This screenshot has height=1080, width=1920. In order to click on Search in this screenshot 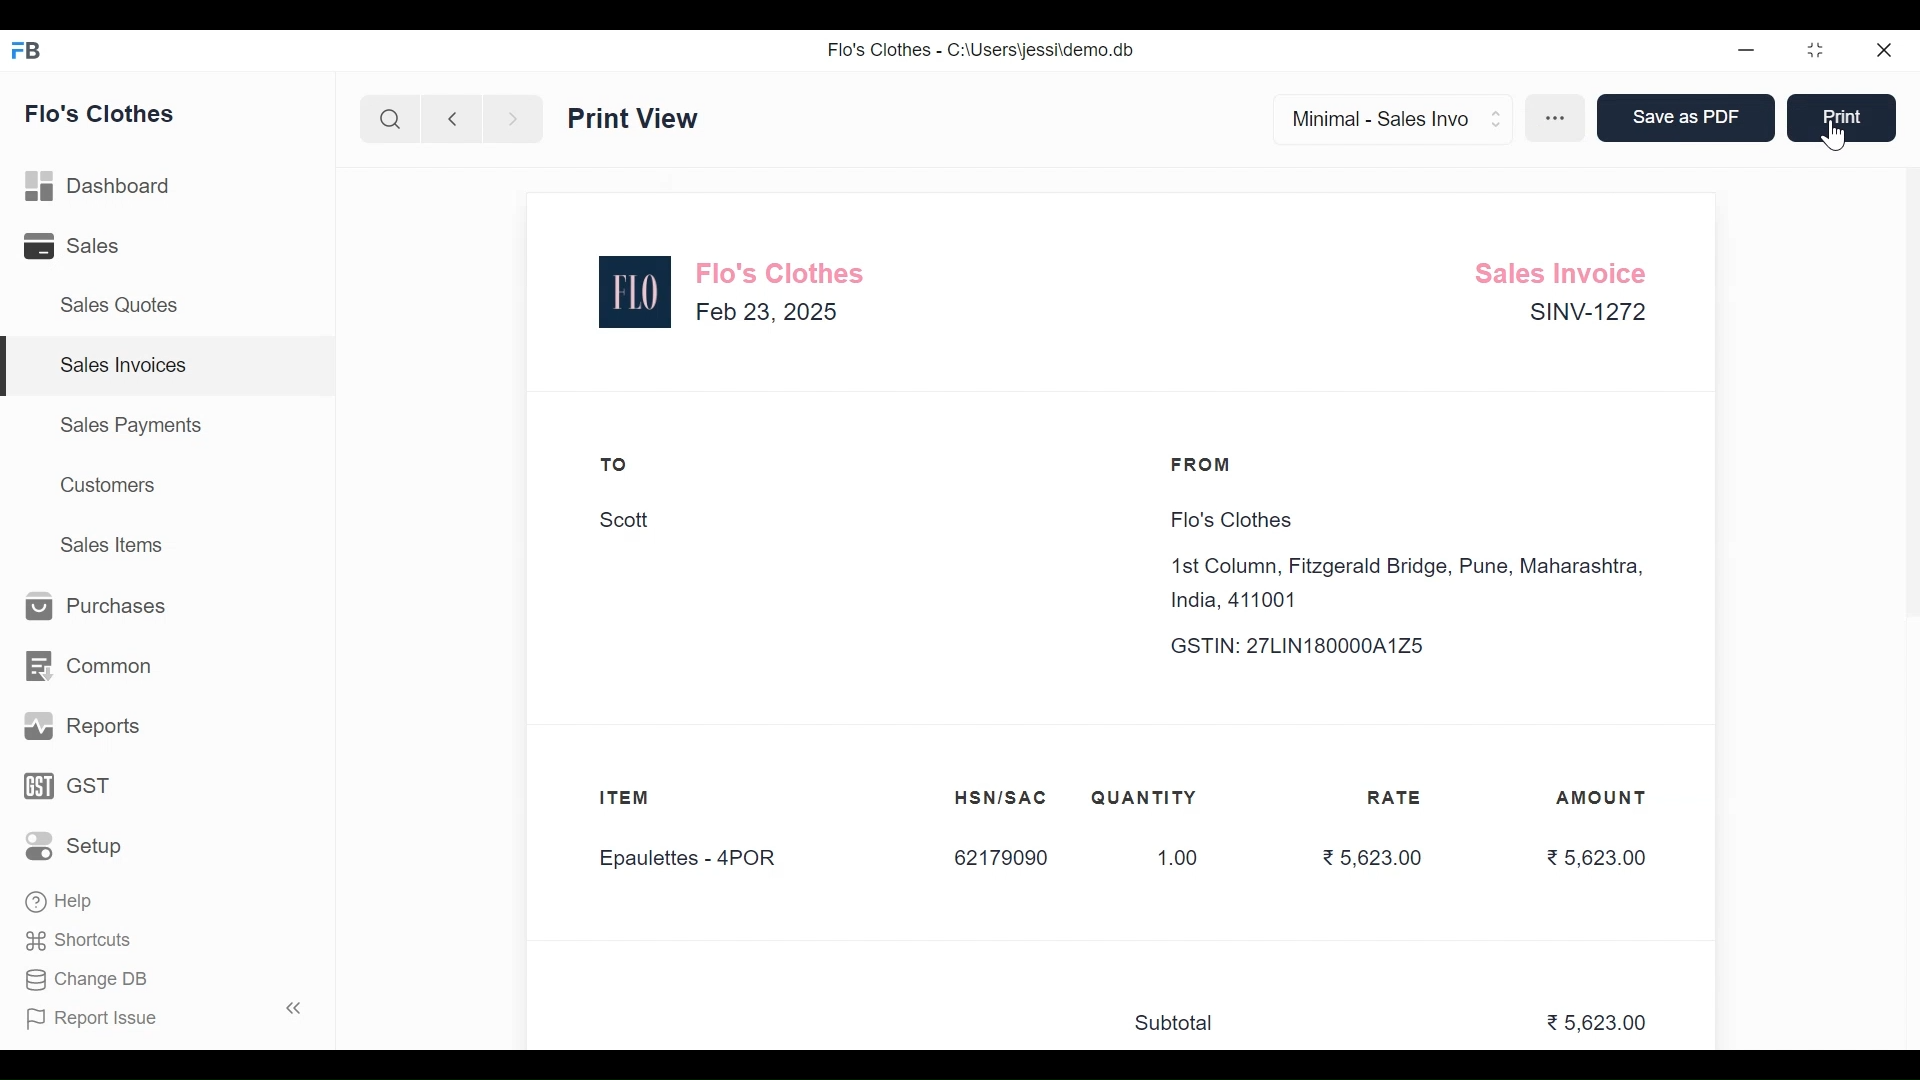, I will do `click(392, 119)`.